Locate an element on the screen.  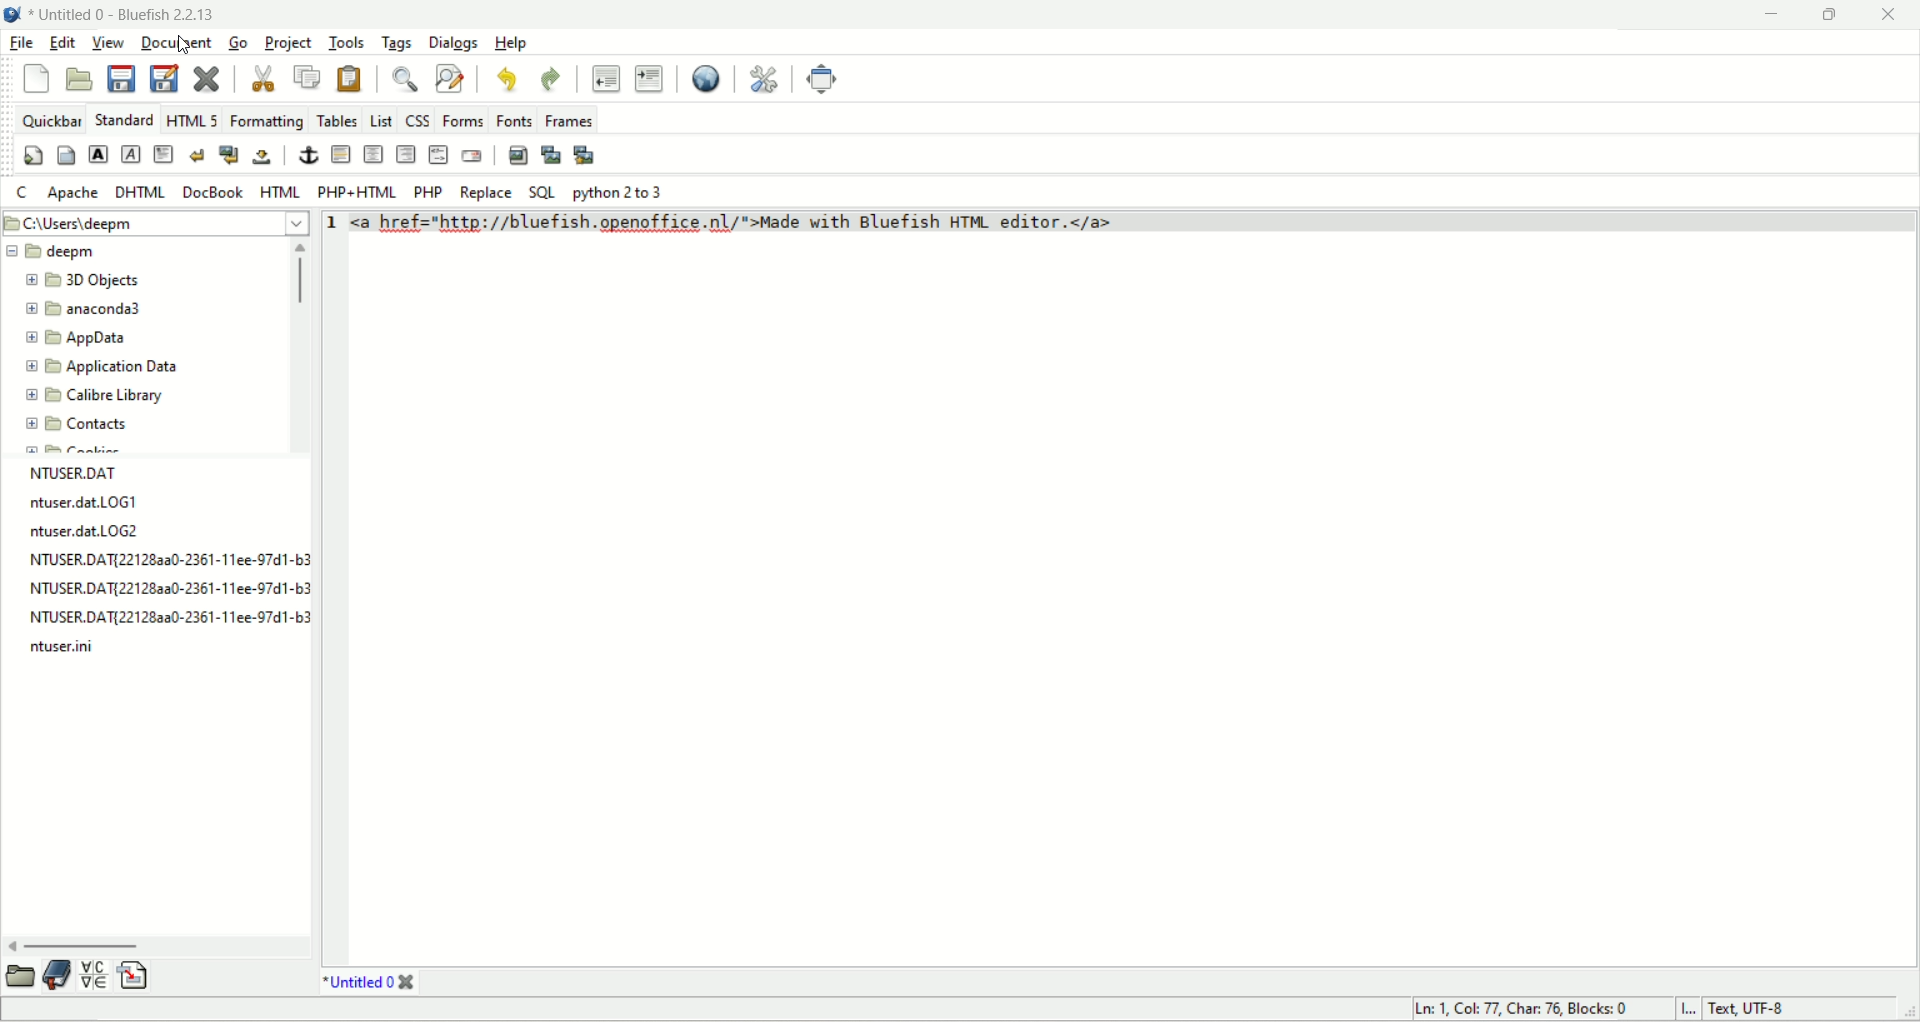
emphasize is located at coordinates (130, 152).